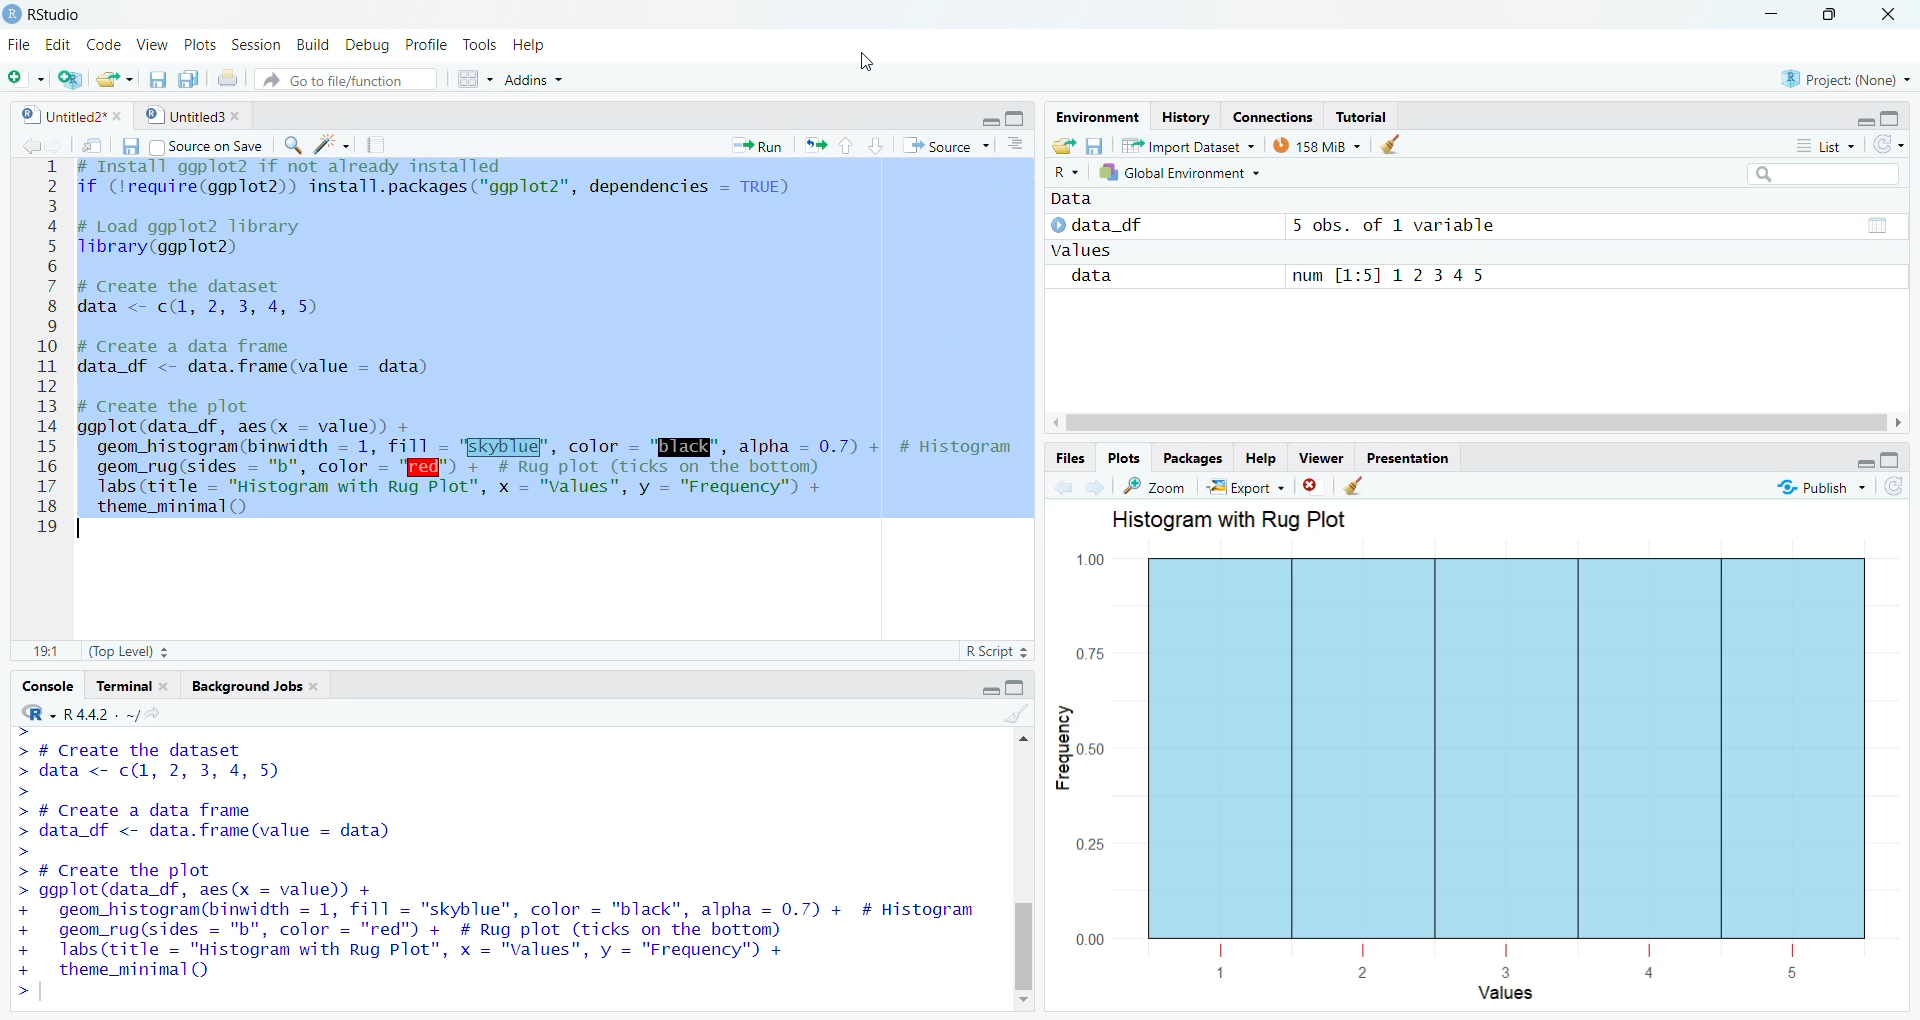 This screenshot has height=1020, width=1920. I want to click on Terminal, so click(129, 689).